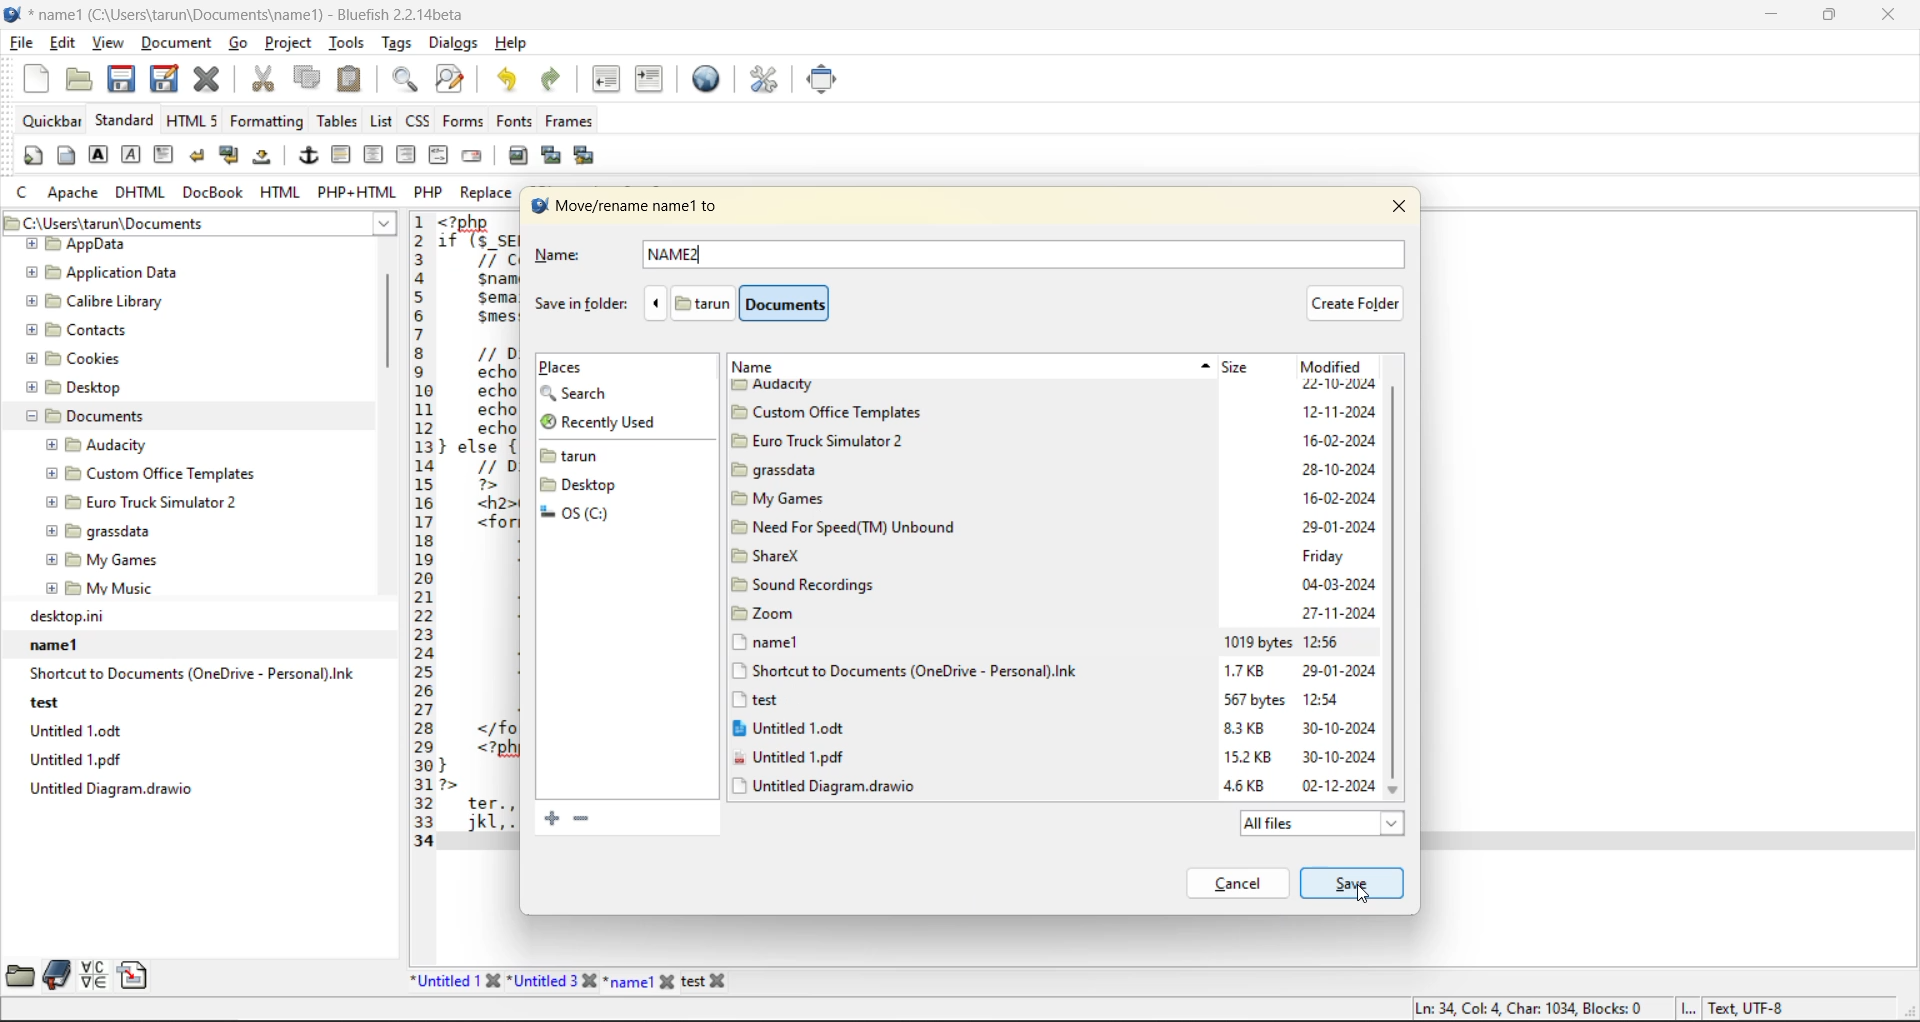 The width and height of the screenshot is (1920, 1022). Describe the element at coordinates (827, 81) in the screenshot. I see `full screen` at that location.